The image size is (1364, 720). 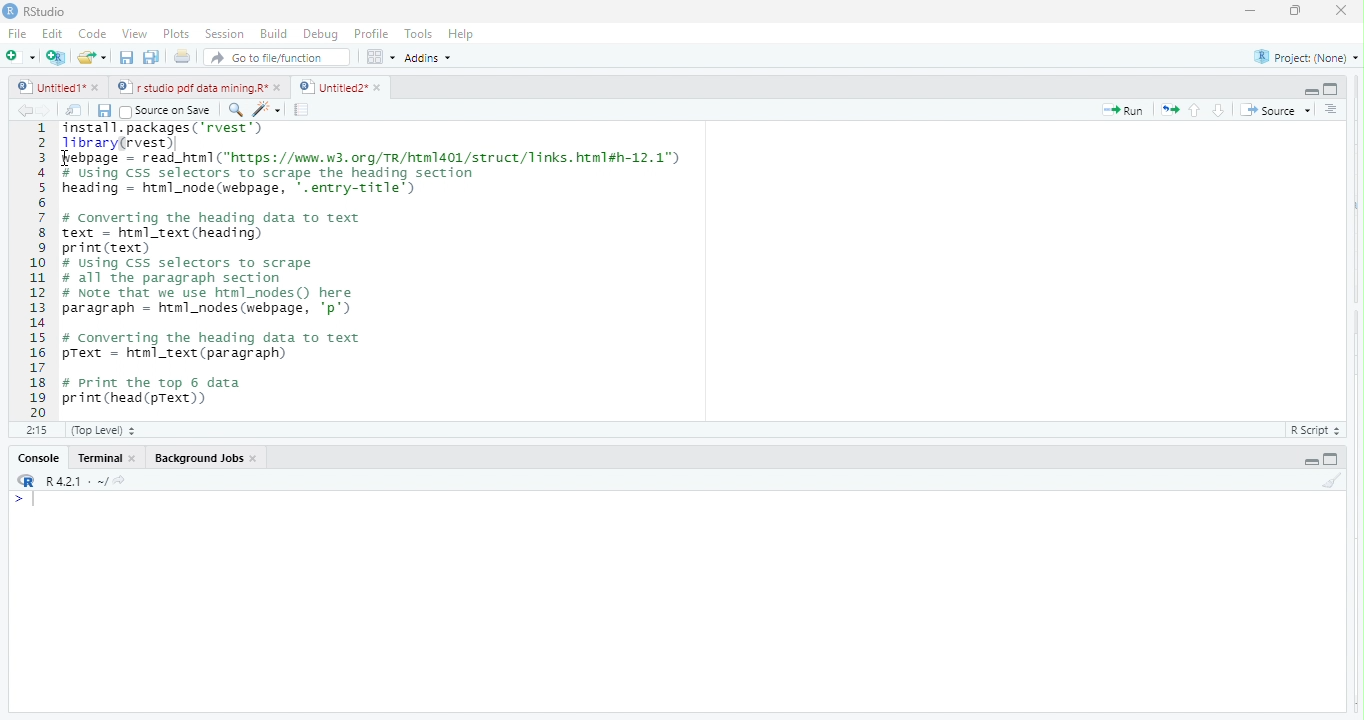 What do you see at coordinates (1172, 110) in the screenshot?
I see `re run the previous code` at bounding box center [1172, 110].